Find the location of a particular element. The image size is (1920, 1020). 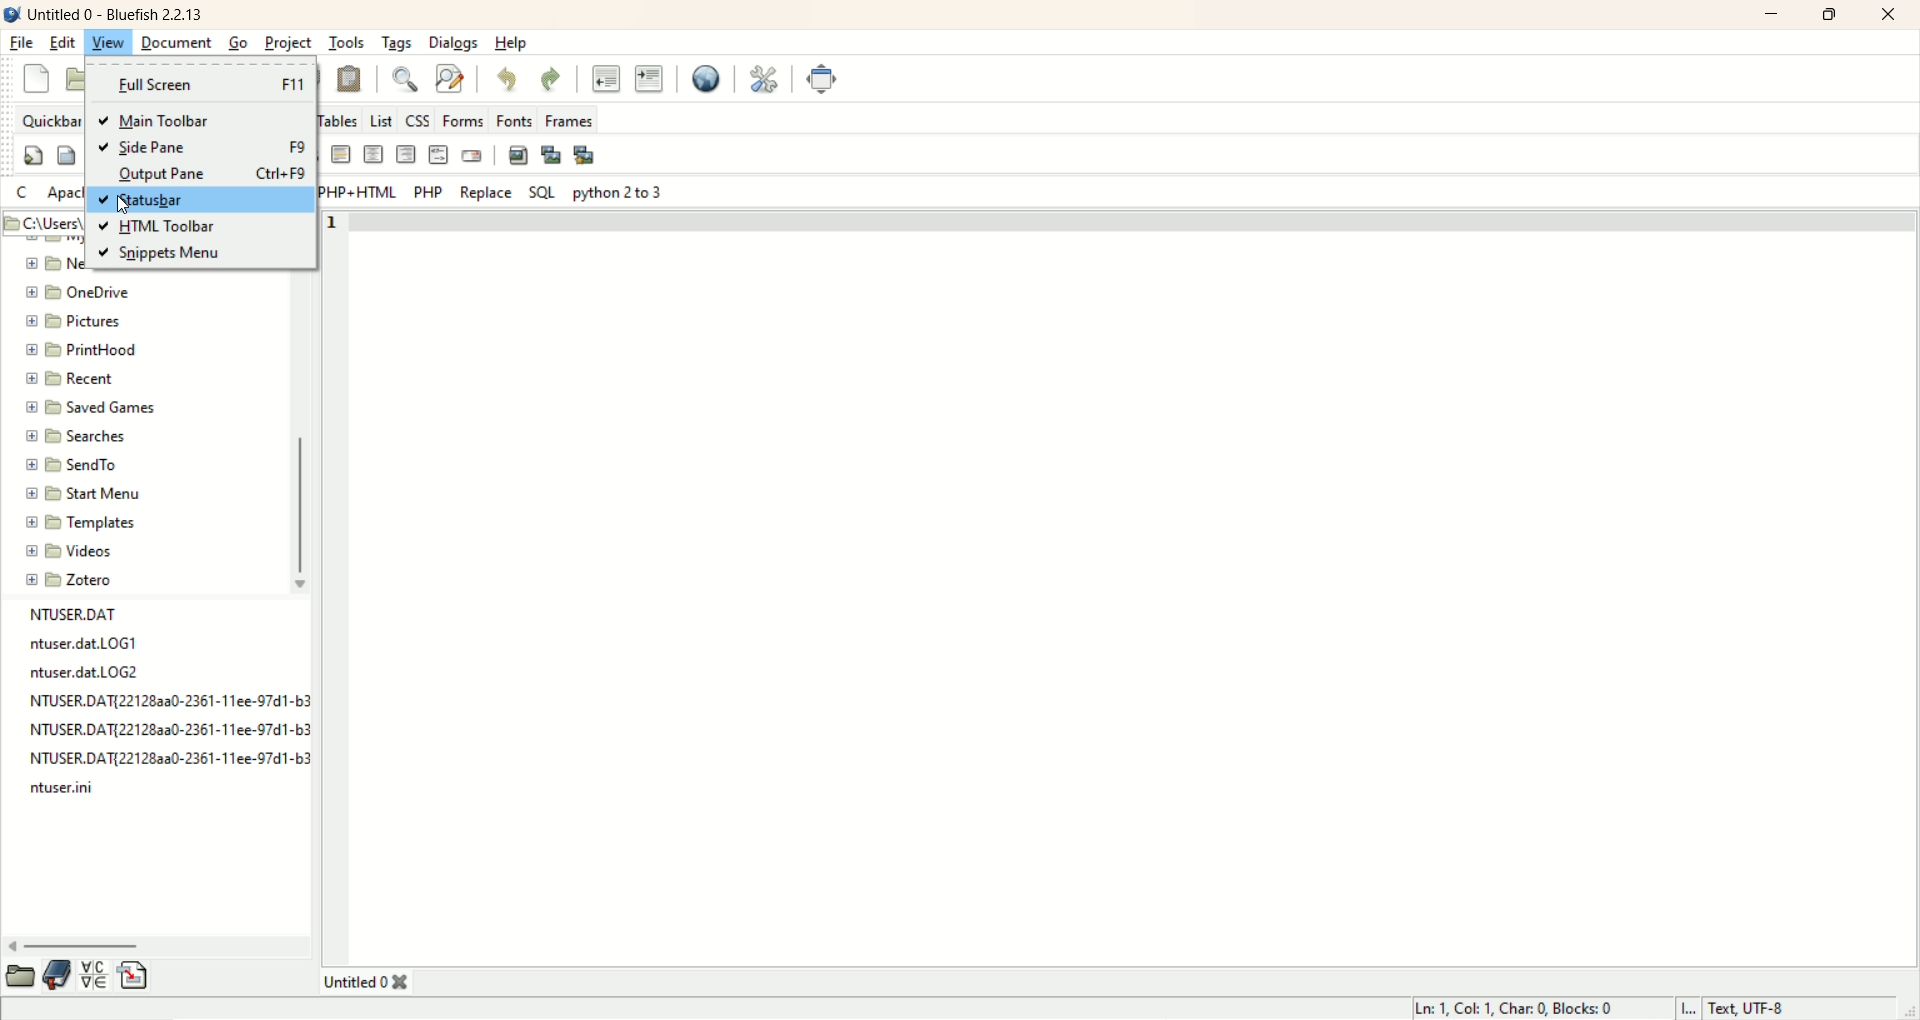

insert thumbnail is located at coordinates (551, 156).